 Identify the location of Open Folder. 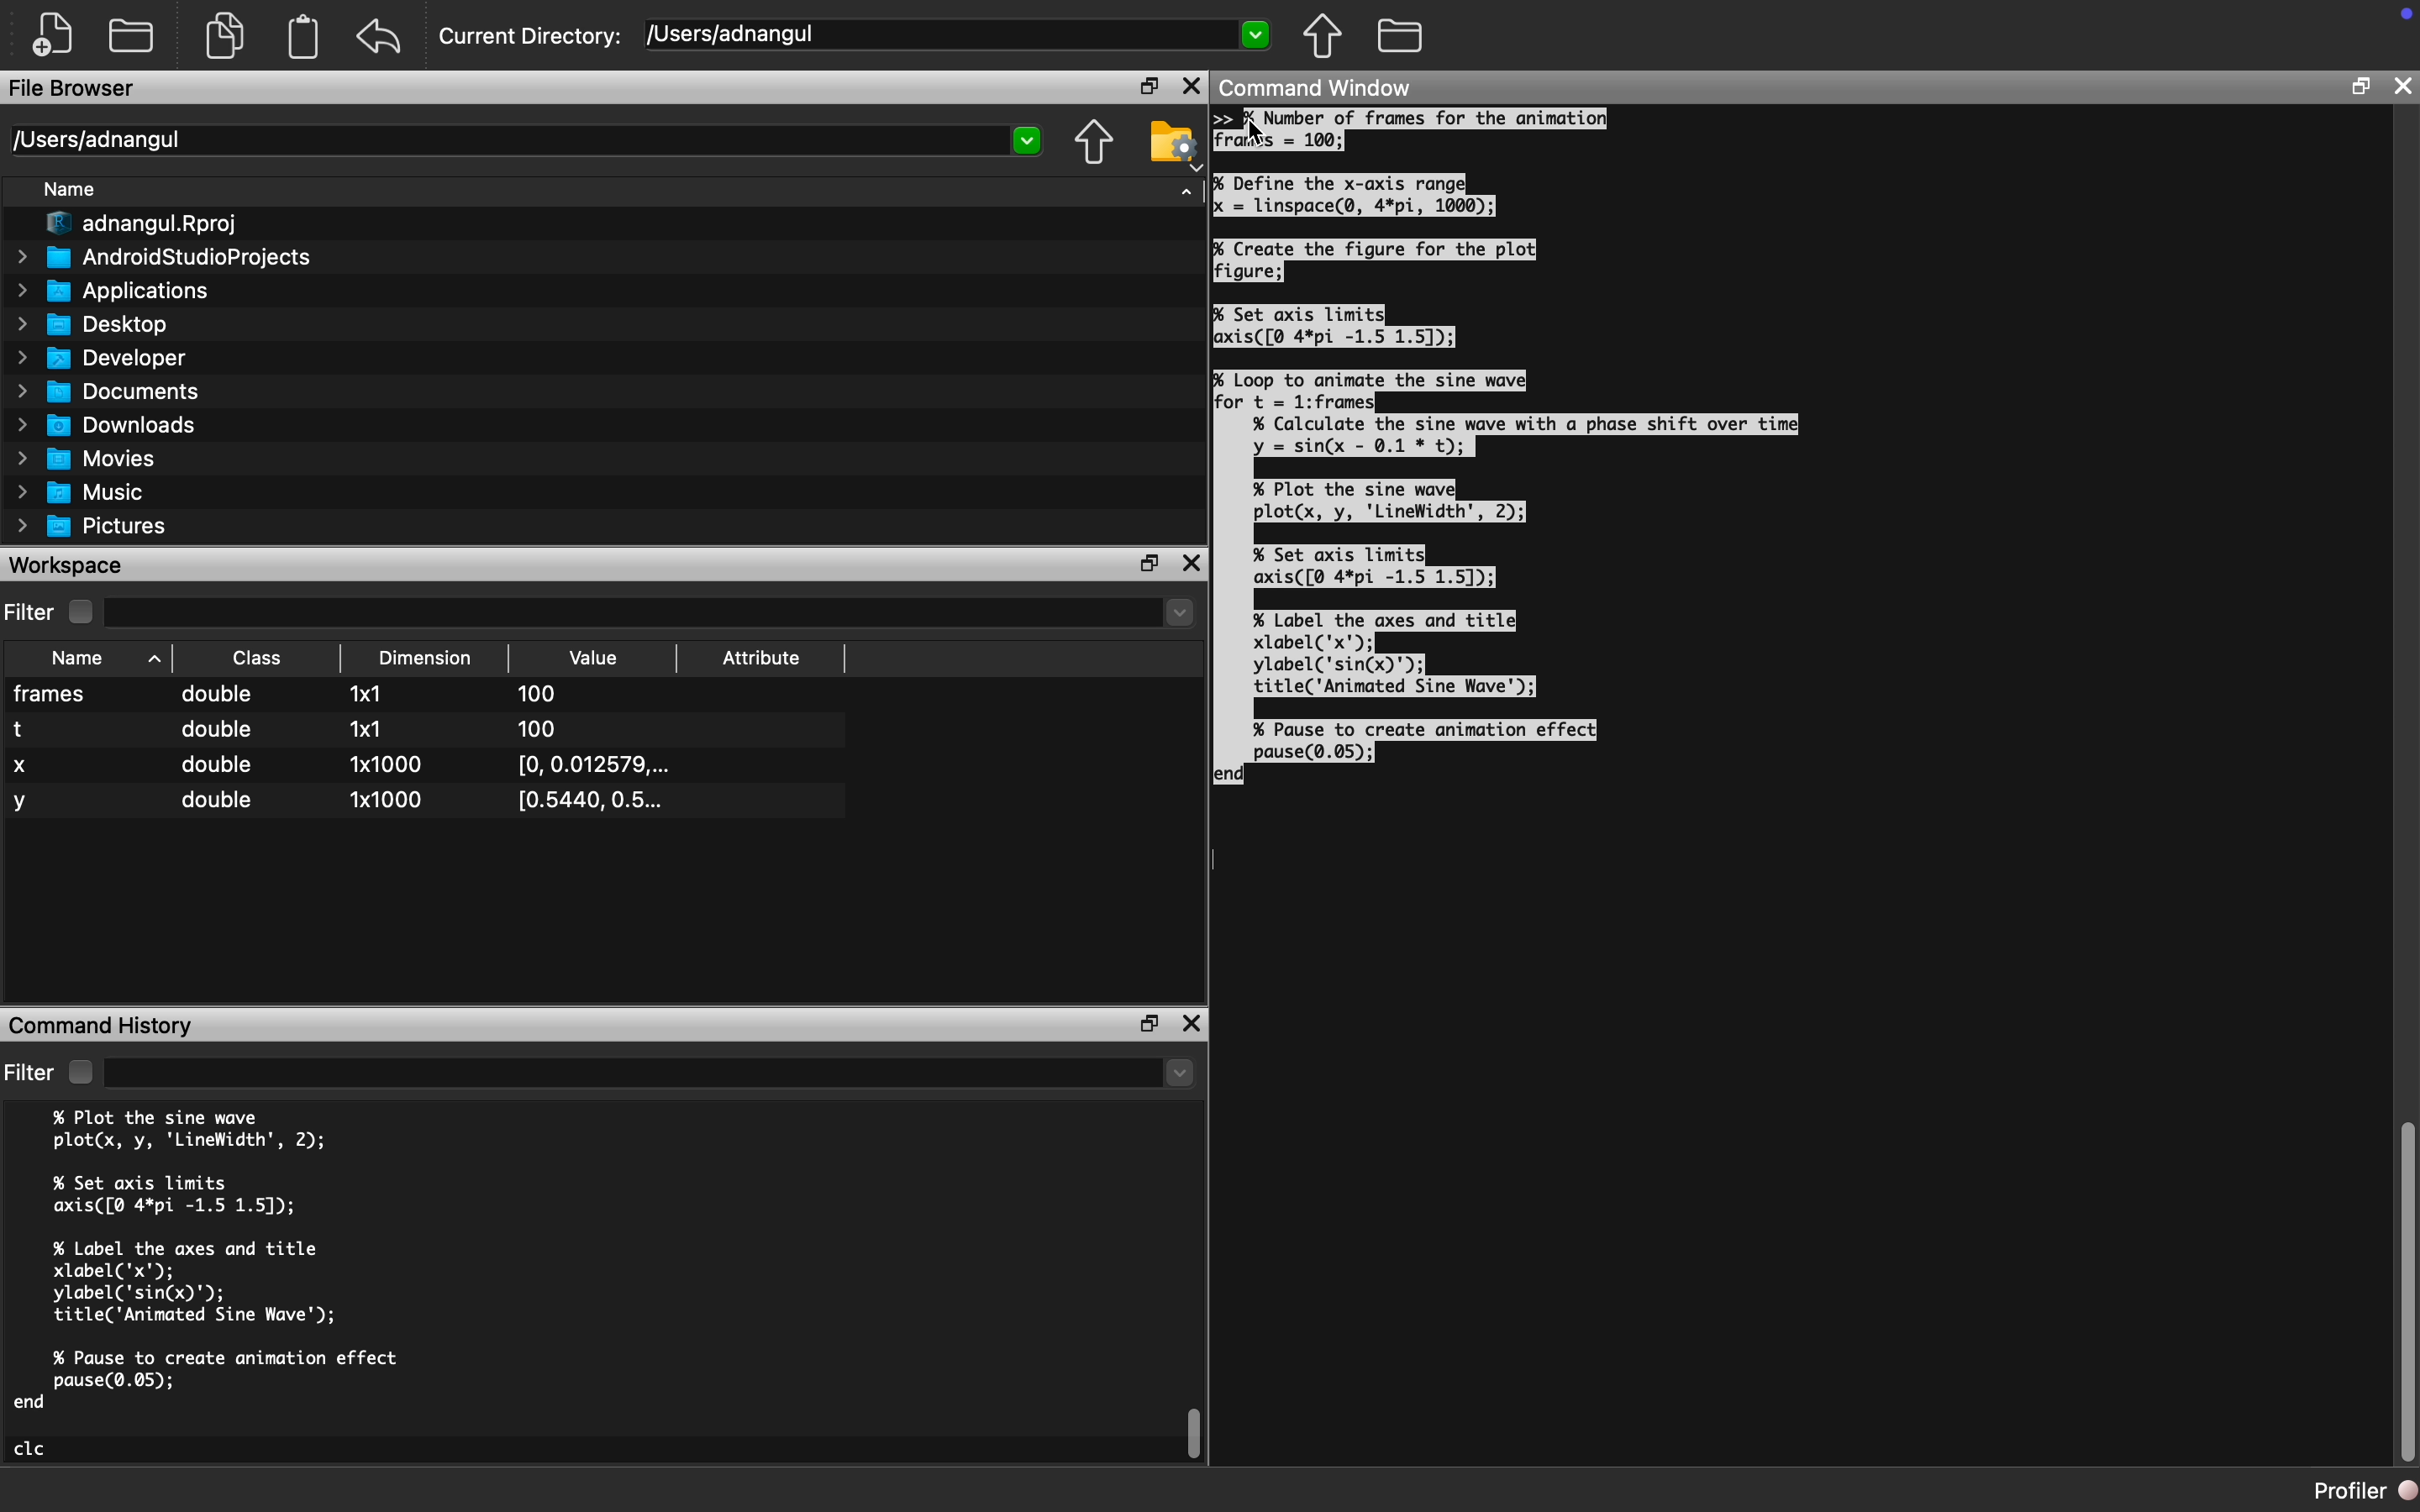
(131, 37).